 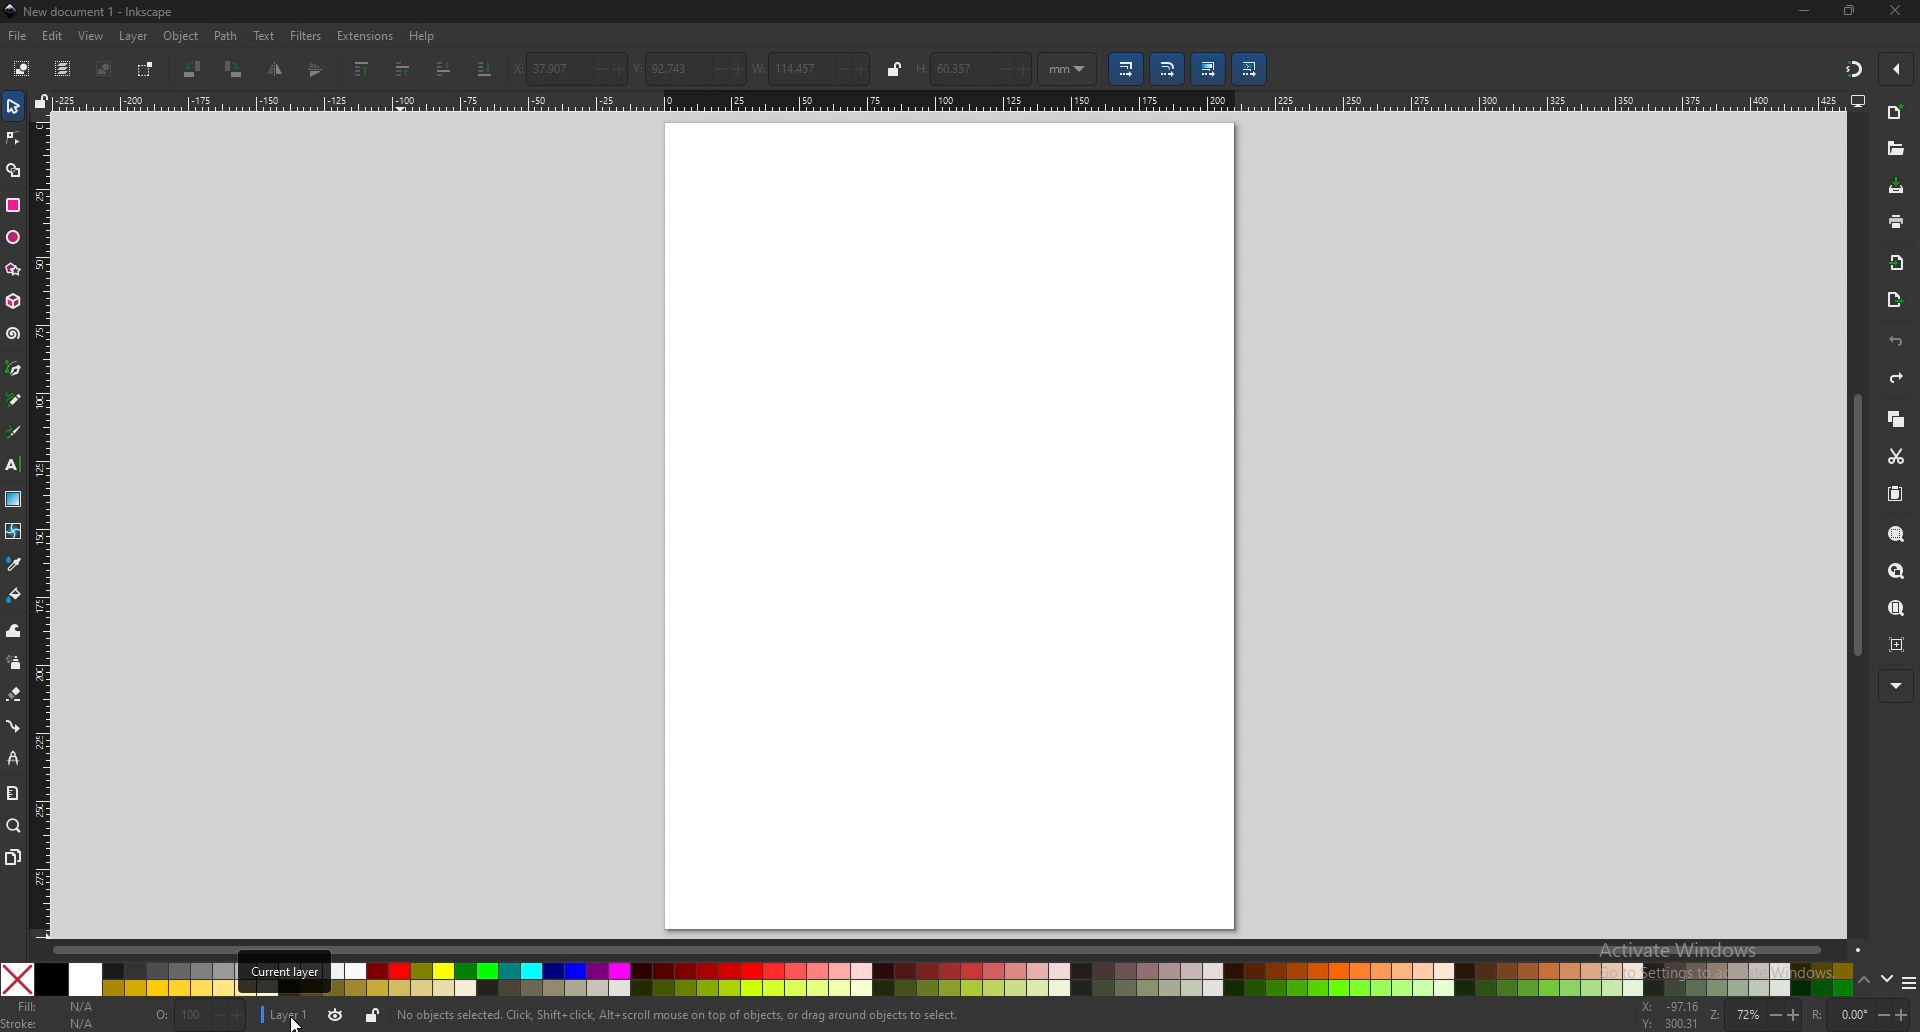 I want to click on move gradient, so click(x=1208, y=69).